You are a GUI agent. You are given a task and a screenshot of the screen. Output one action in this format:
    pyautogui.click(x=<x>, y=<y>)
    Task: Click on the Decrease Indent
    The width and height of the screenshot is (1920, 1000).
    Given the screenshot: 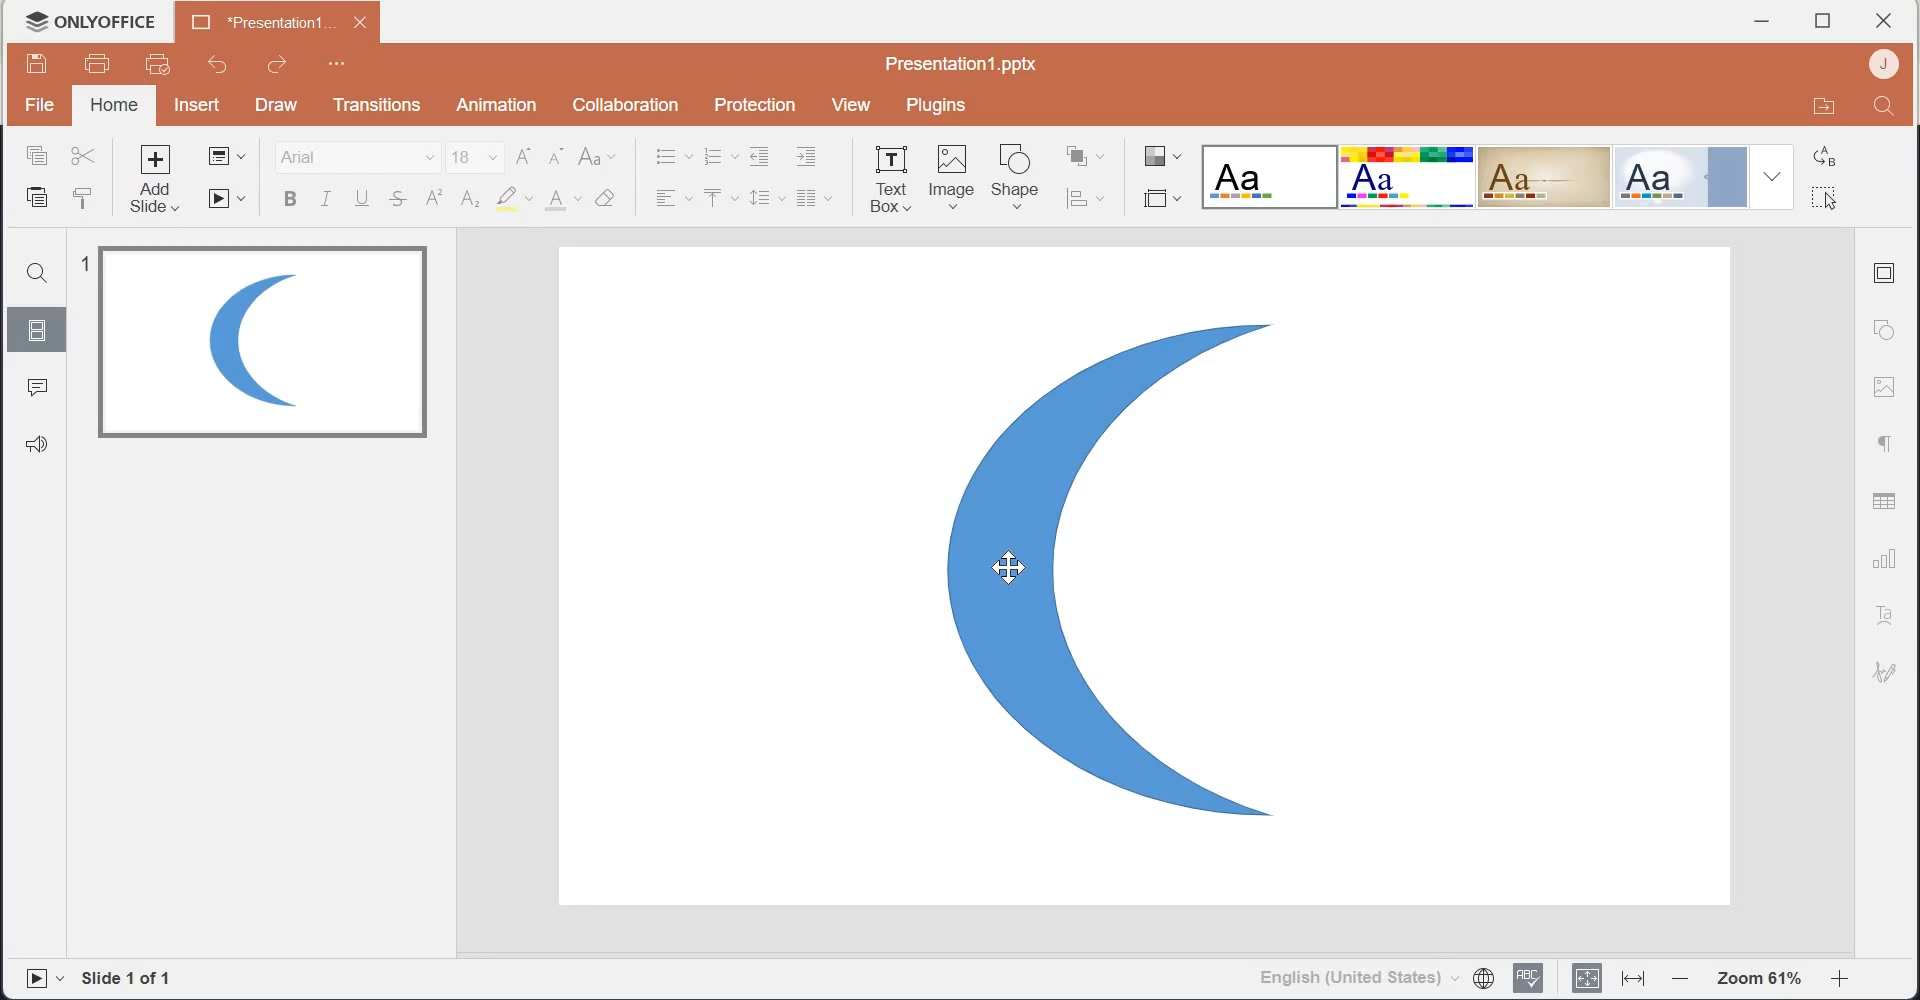 What is the action you would take?
    pyautogui.click(x=762, y=156)
    